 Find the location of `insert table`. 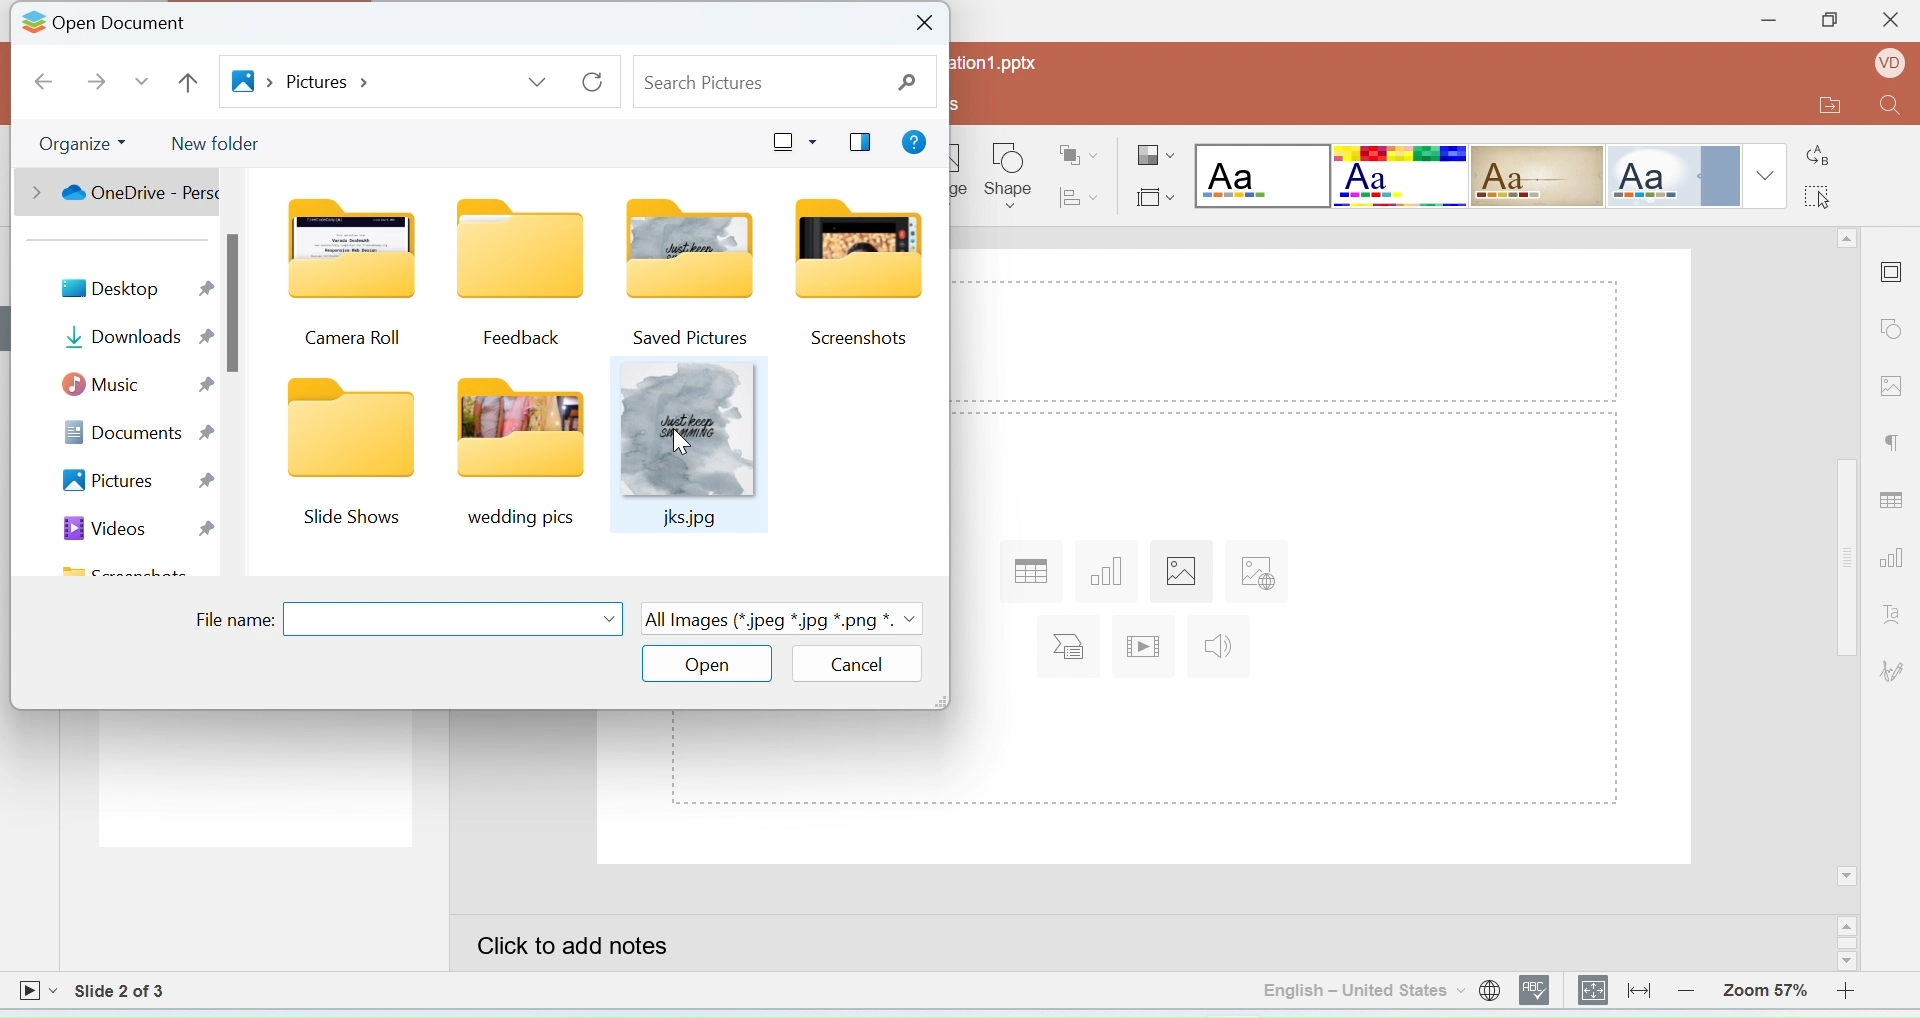

insert table is located at coordinates (1028, 571).